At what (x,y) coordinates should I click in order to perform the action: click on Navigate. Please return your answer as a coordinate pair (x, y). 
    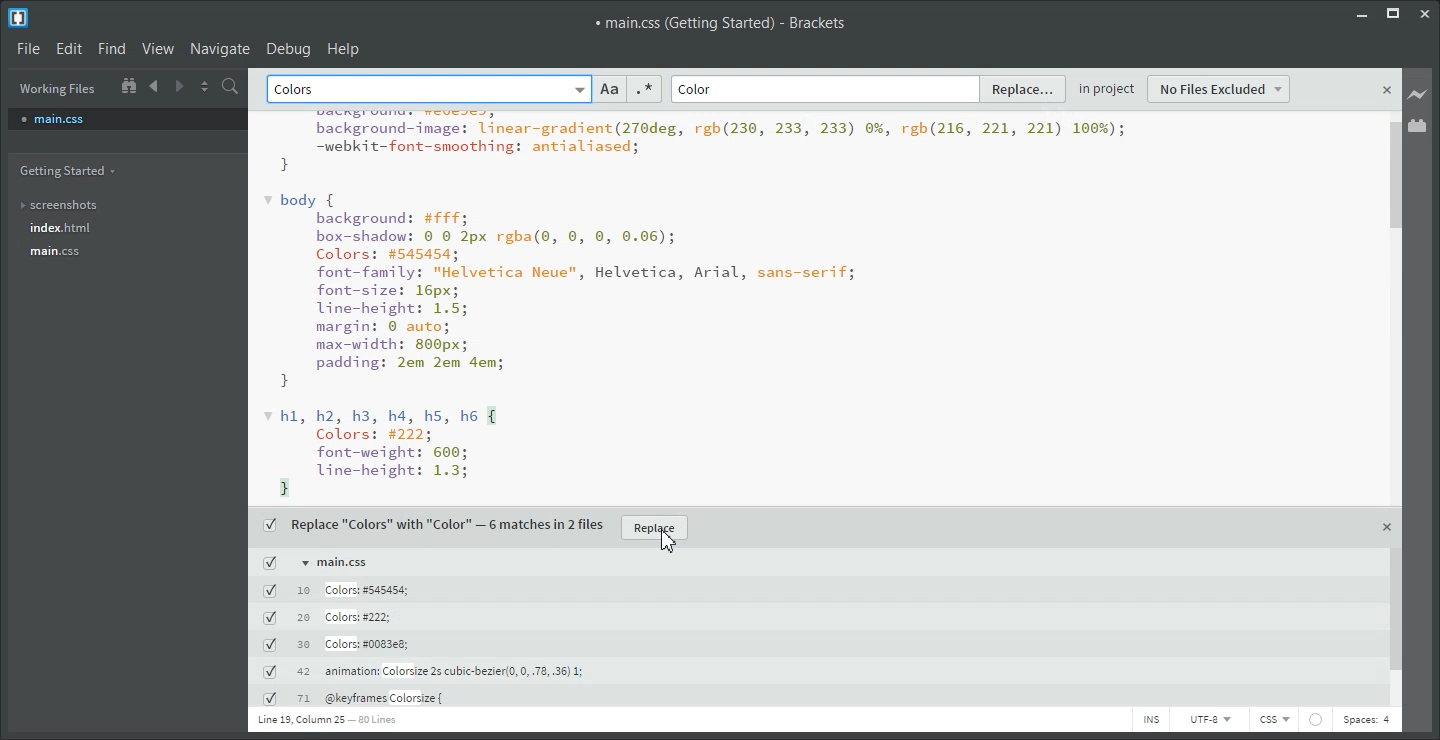
    Looking at the image, I should click on (220, 48).